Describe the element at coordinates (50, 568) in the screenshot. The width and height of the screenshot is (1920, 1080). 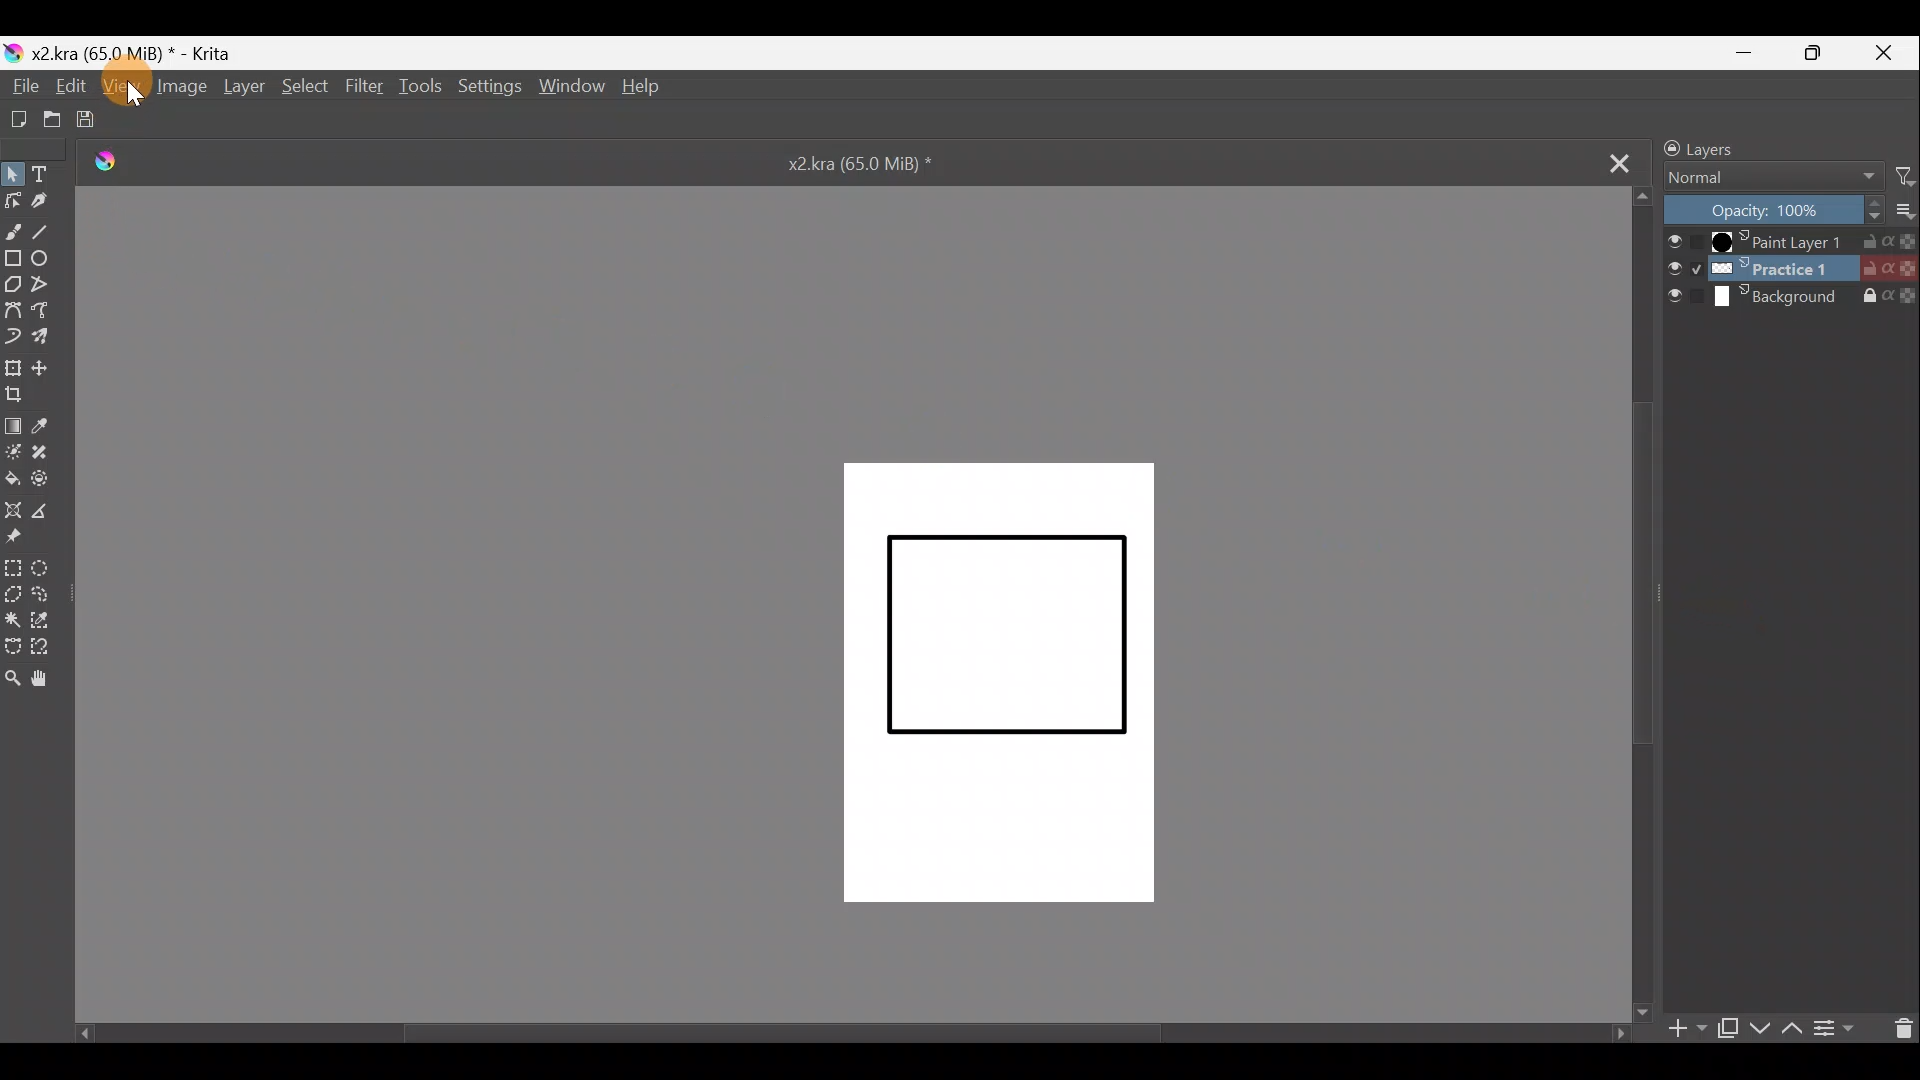
I see `Elliptical selection tool` at that location.